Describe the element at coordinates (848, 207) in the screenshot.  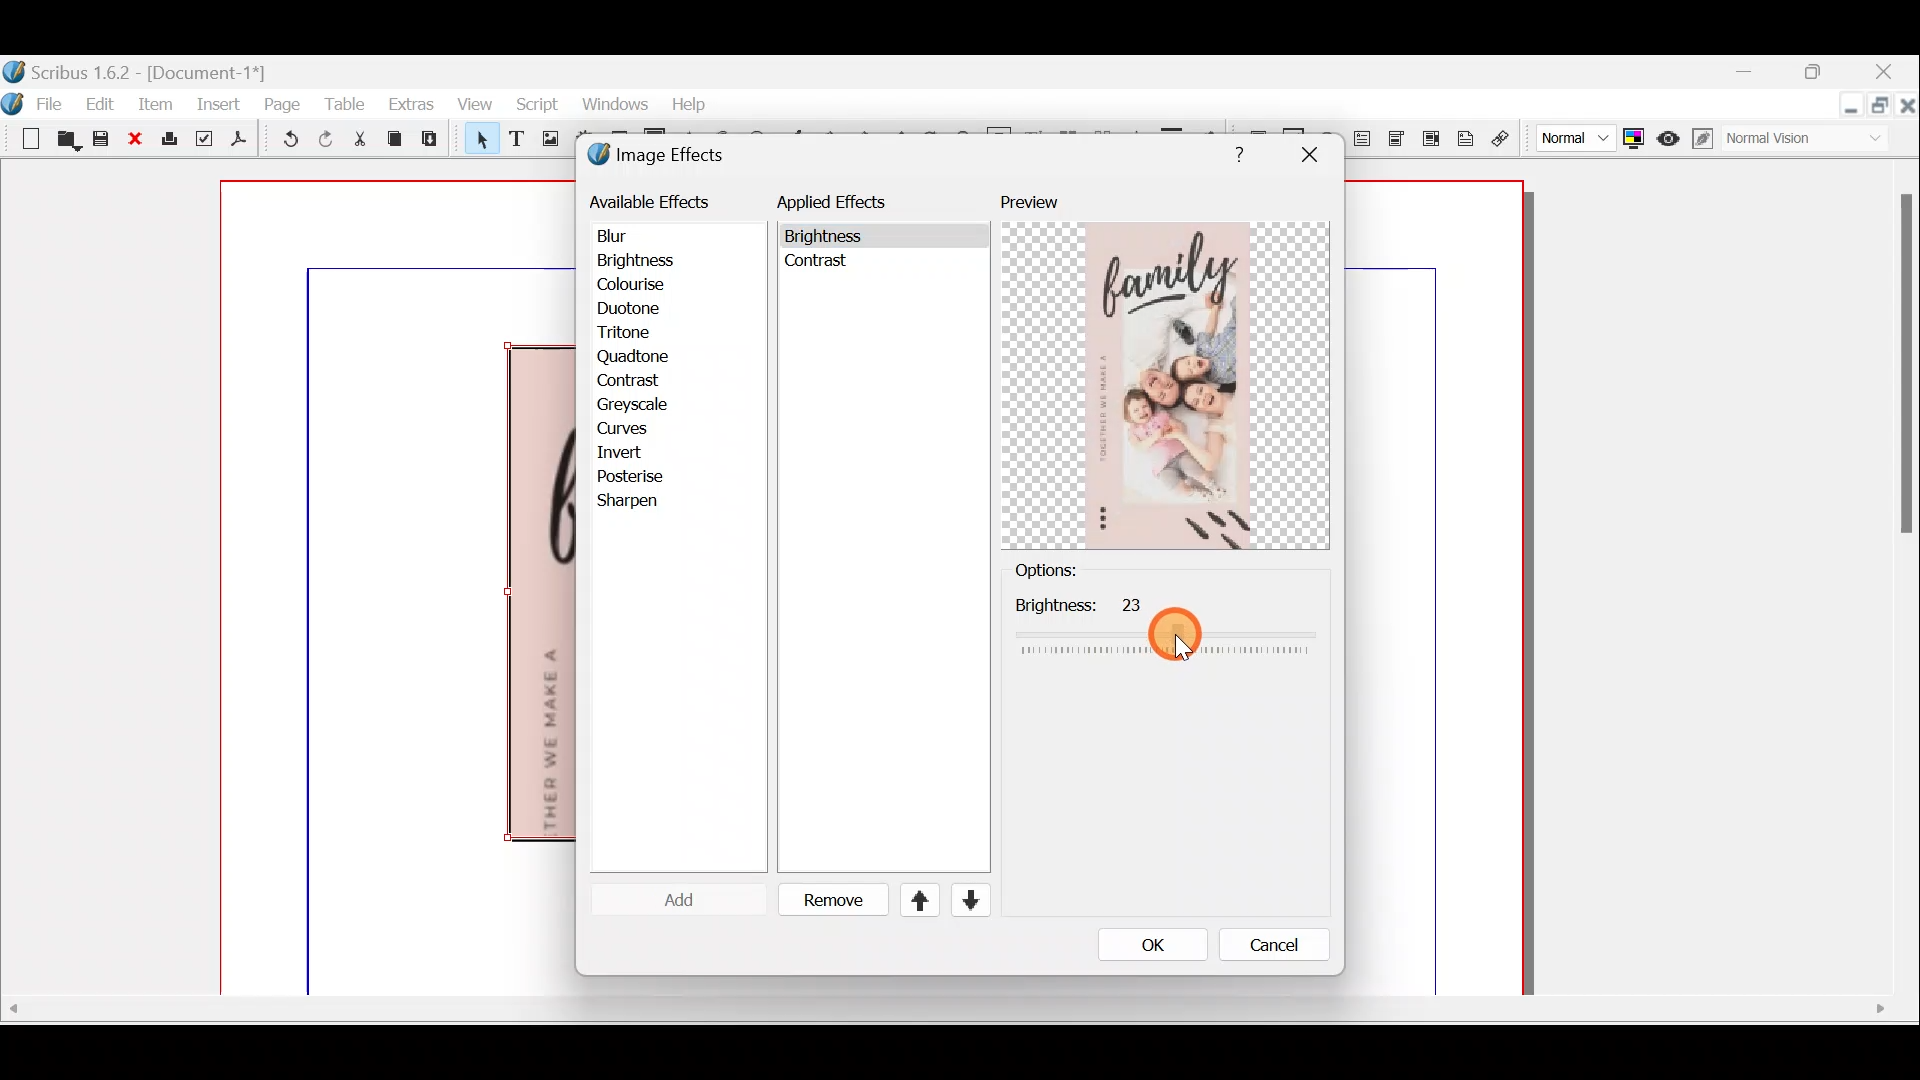
I see `Applied effects` at that location.